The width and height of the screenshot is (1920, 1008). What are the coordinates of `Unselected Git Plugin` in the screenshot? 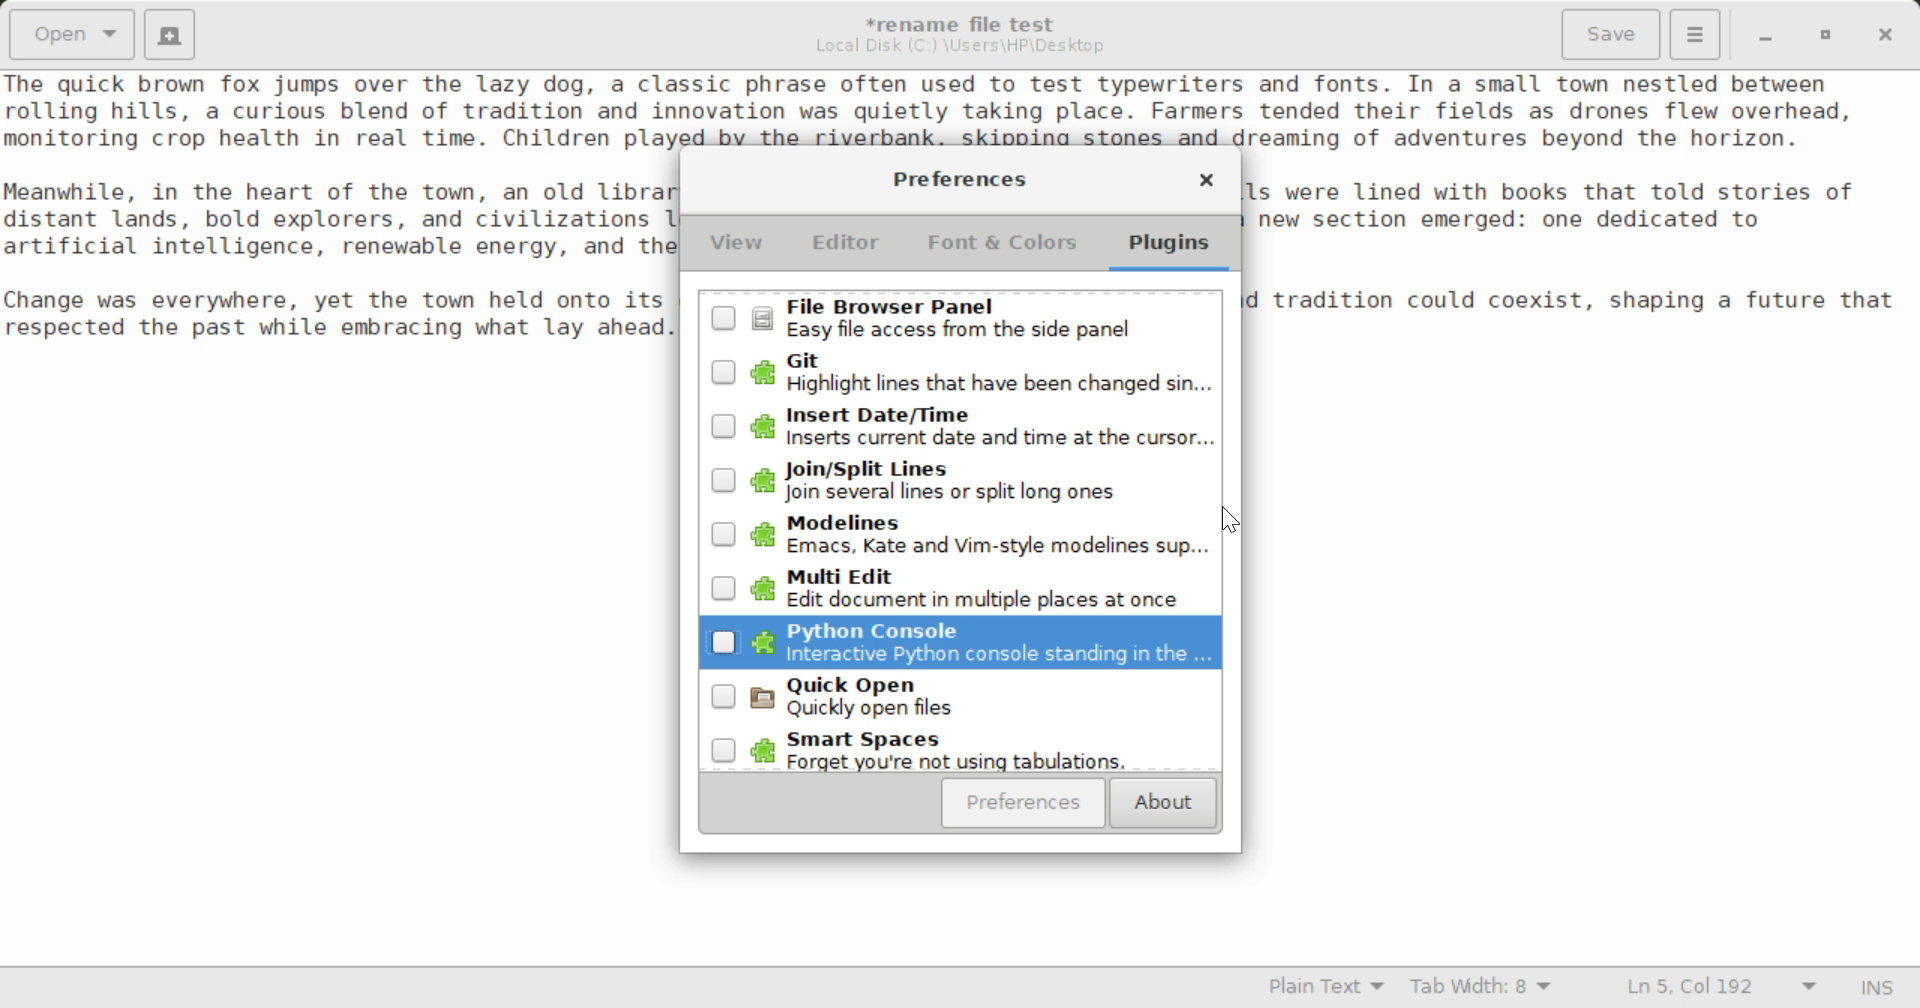 It's located at (965, 372).